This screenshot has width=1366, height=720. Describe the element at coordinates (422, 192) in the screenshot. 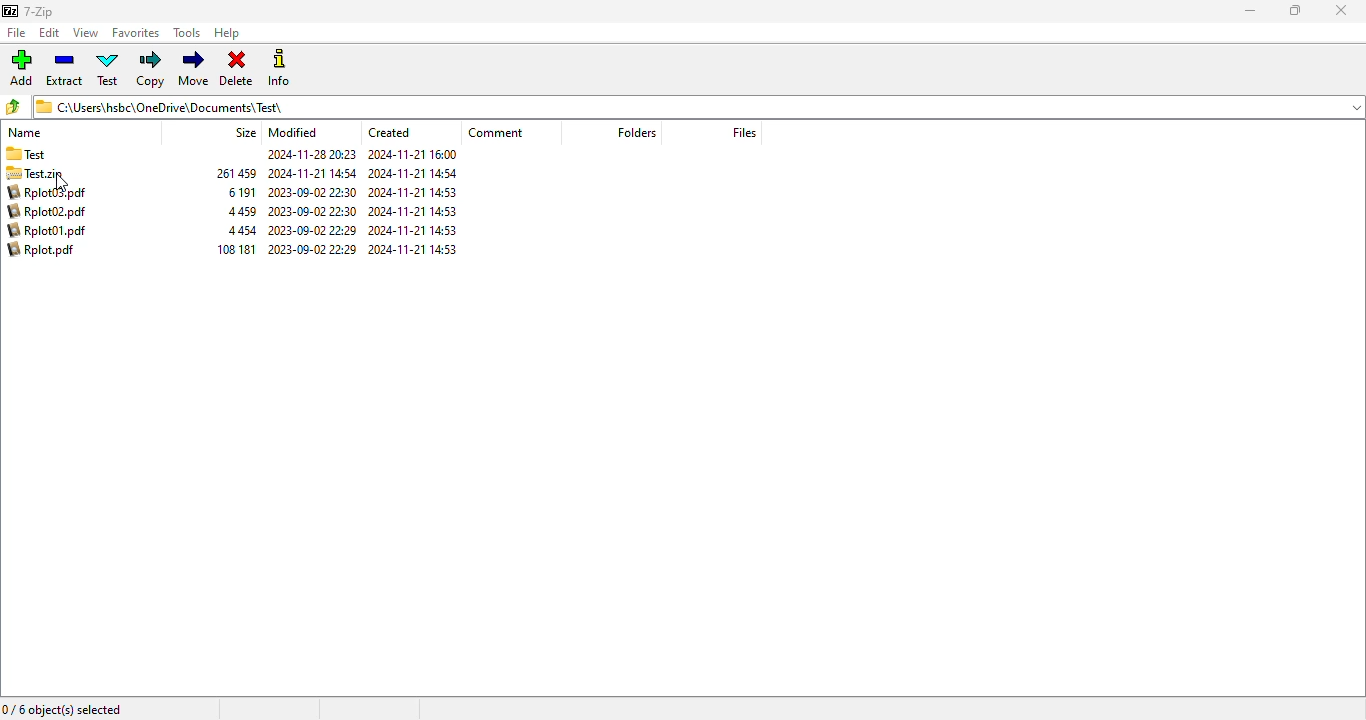

I see `2024-11-21 14:53` at that location.